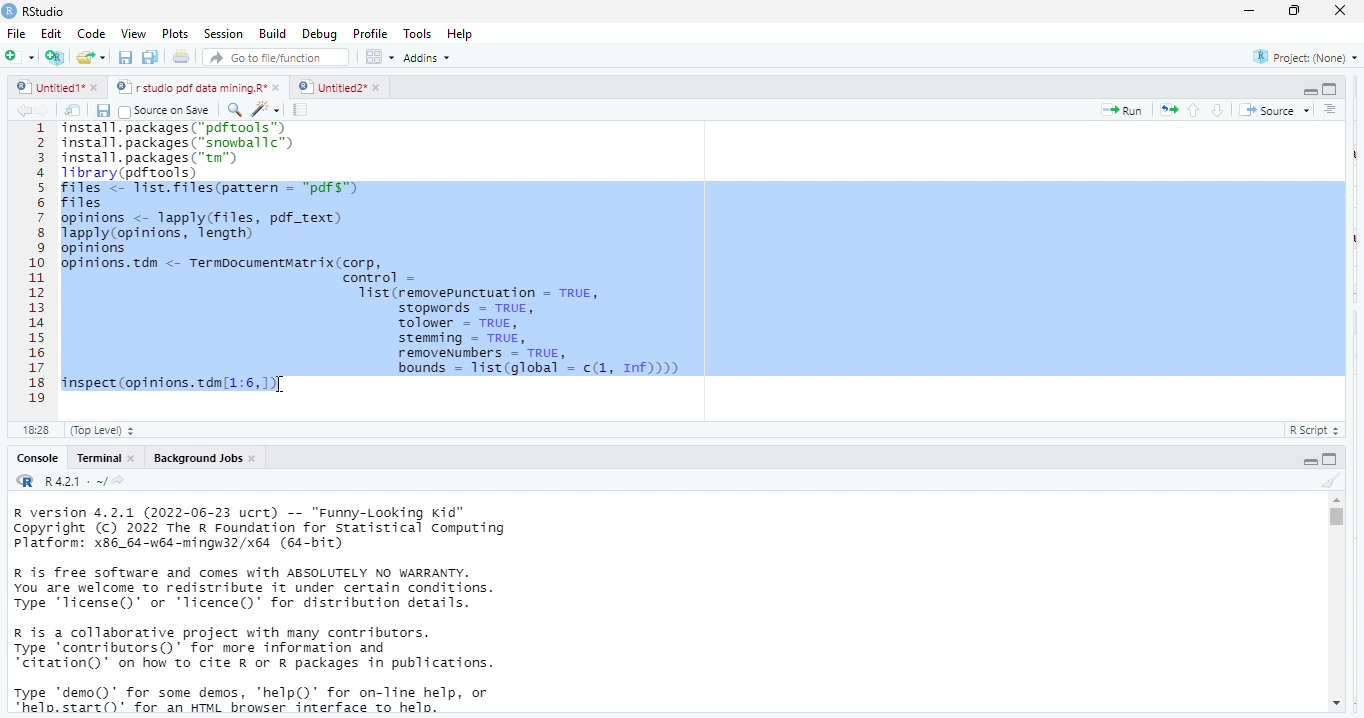 This screenshot has height=718, width=1364. I want to click on > install.packages("snowballc")

3 install. packages("tn")

+ 1ibrary(pdftools)

5 Files < Mist. Files (parcern - "pdfs"

5 Files

7 opinions <- lapply(files, pdf_text)

8 apply (opinions, length)

5 opinions

0 opinions. tdm <- Termpocumentvatrix (corp,

1 control =

2 Tist(removepunctuation = TRUE,
3 stopwords = TRUE,

A Tolower = TRUE,

5 stemming = TRUE,

3 removeNumbers = TRUE,

7 bounds = Tist(global = c(1, 1n))))
8 inspect (opinions. tdn(1:6,1)

5, so click(701, 260).